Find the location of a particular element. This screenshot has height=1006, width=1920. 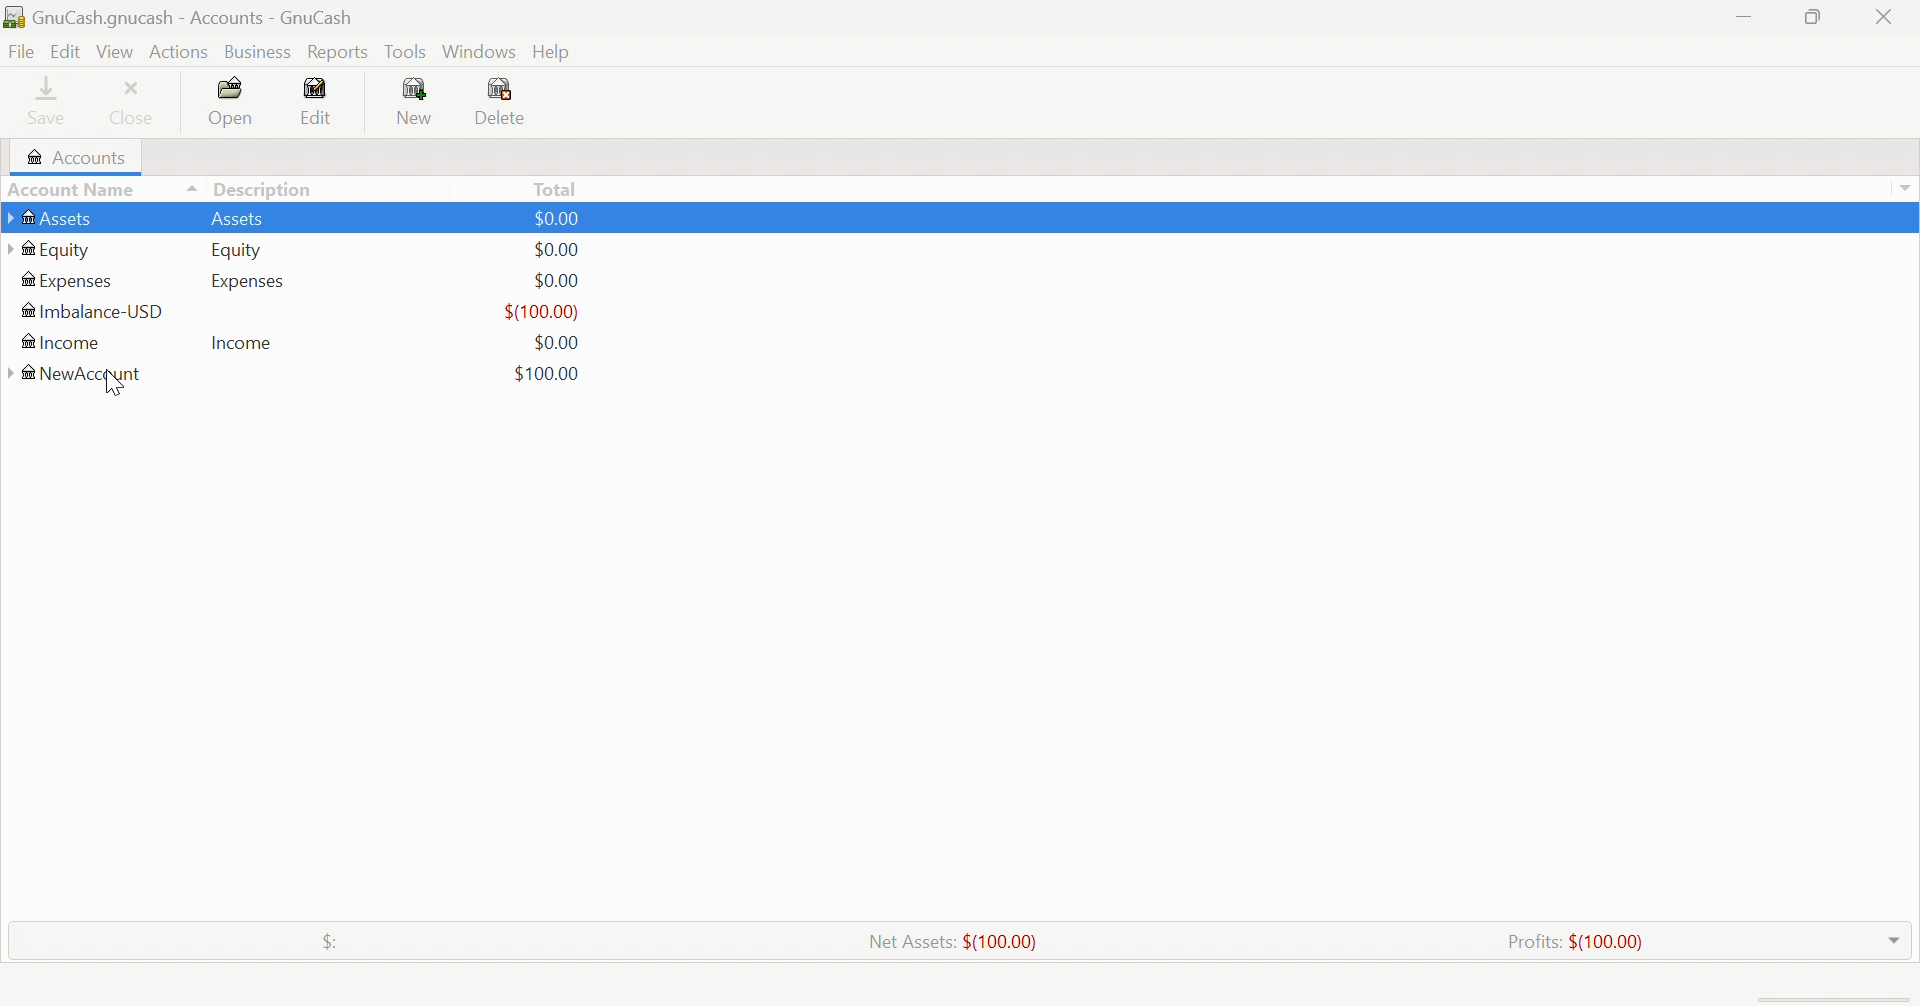

New is located at coordinates (417, 103).